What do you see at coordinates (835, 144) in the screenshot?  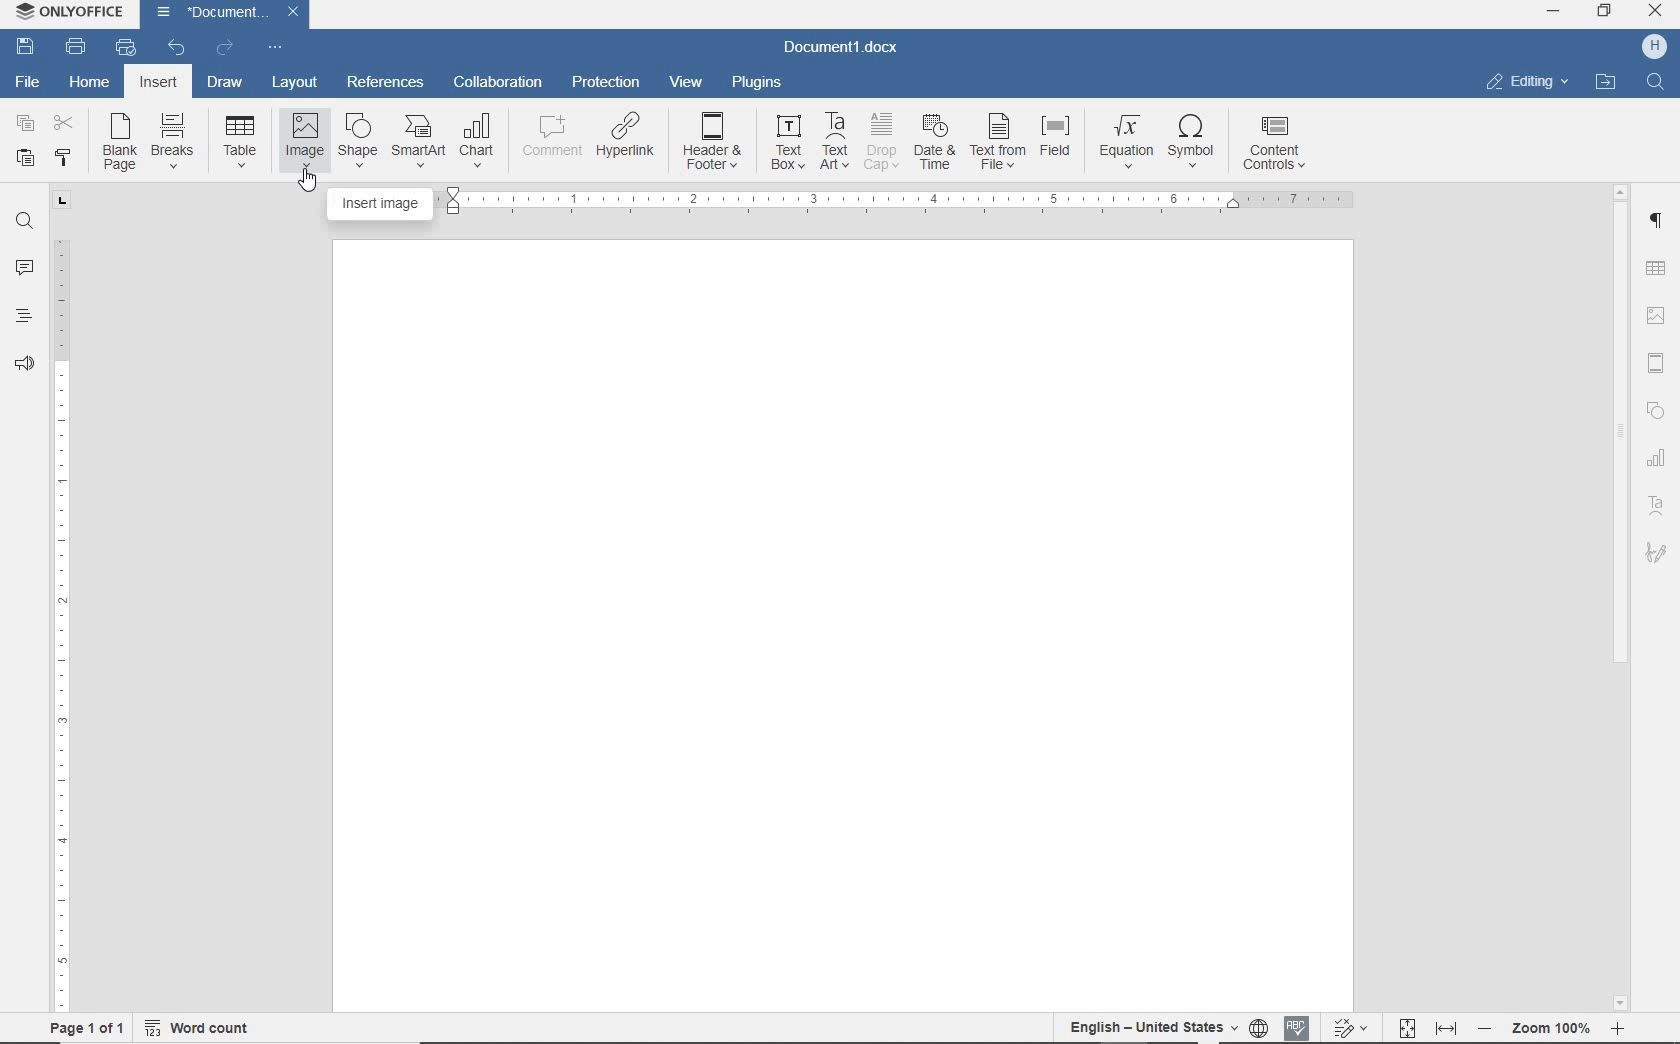 I see `TextArt` at bounding box center [835, 144].